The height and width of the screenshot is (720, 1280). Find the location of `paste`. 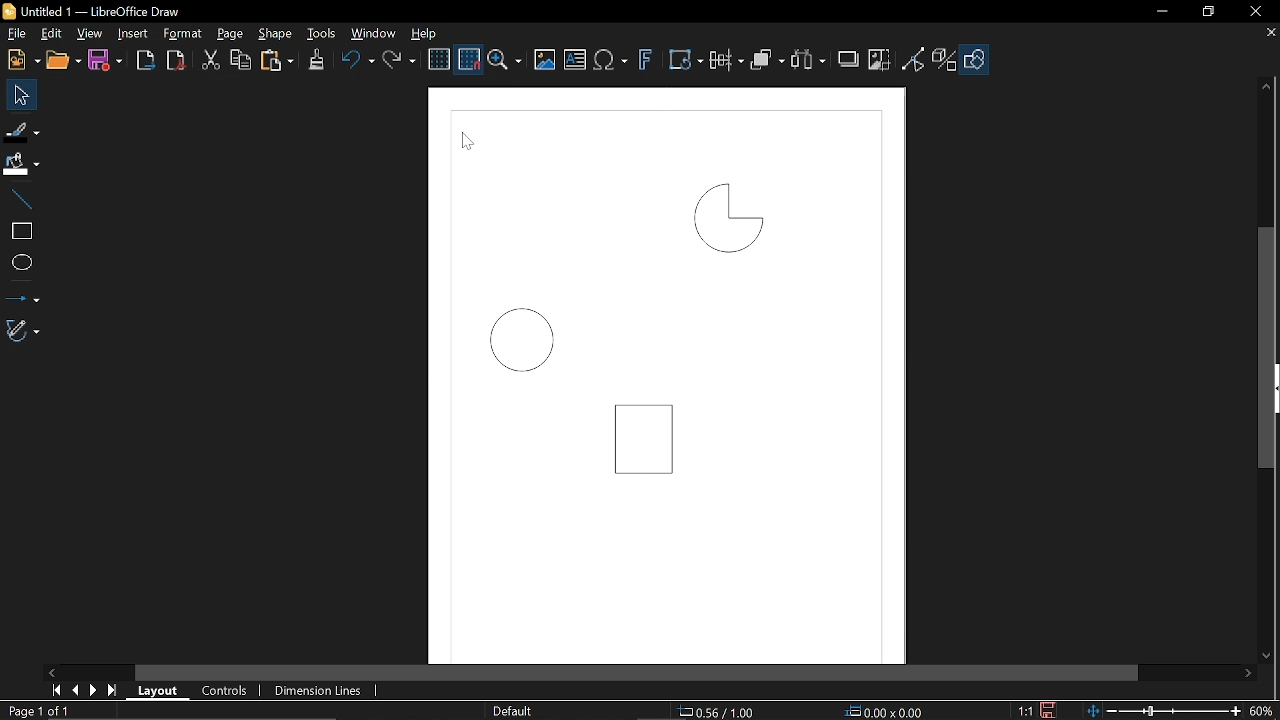

paste is located at coordinates (279, 60).